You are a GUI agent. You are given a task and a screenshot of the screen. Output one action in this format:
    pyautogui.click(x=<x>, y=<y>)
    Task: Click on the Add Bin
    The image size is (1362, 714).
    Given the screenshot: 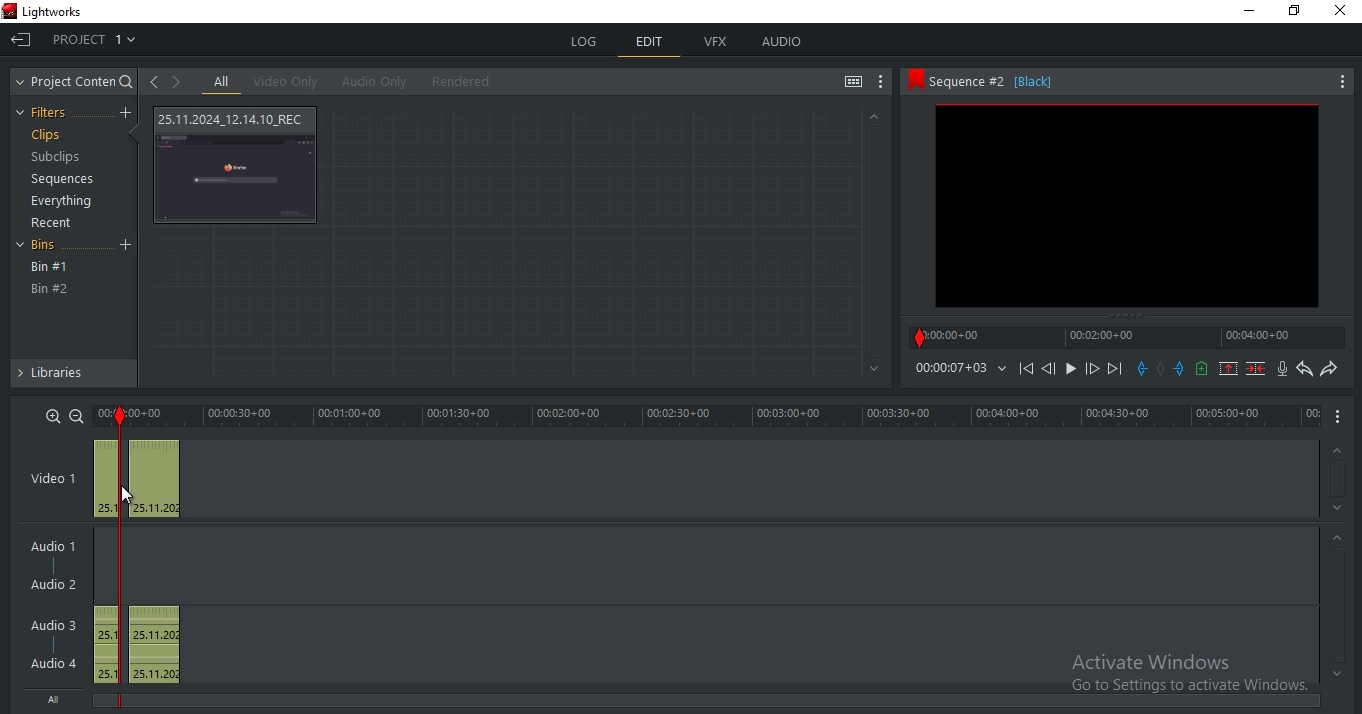 What is the action you would take?
    pyautogui.click(x=128, y=246)
    